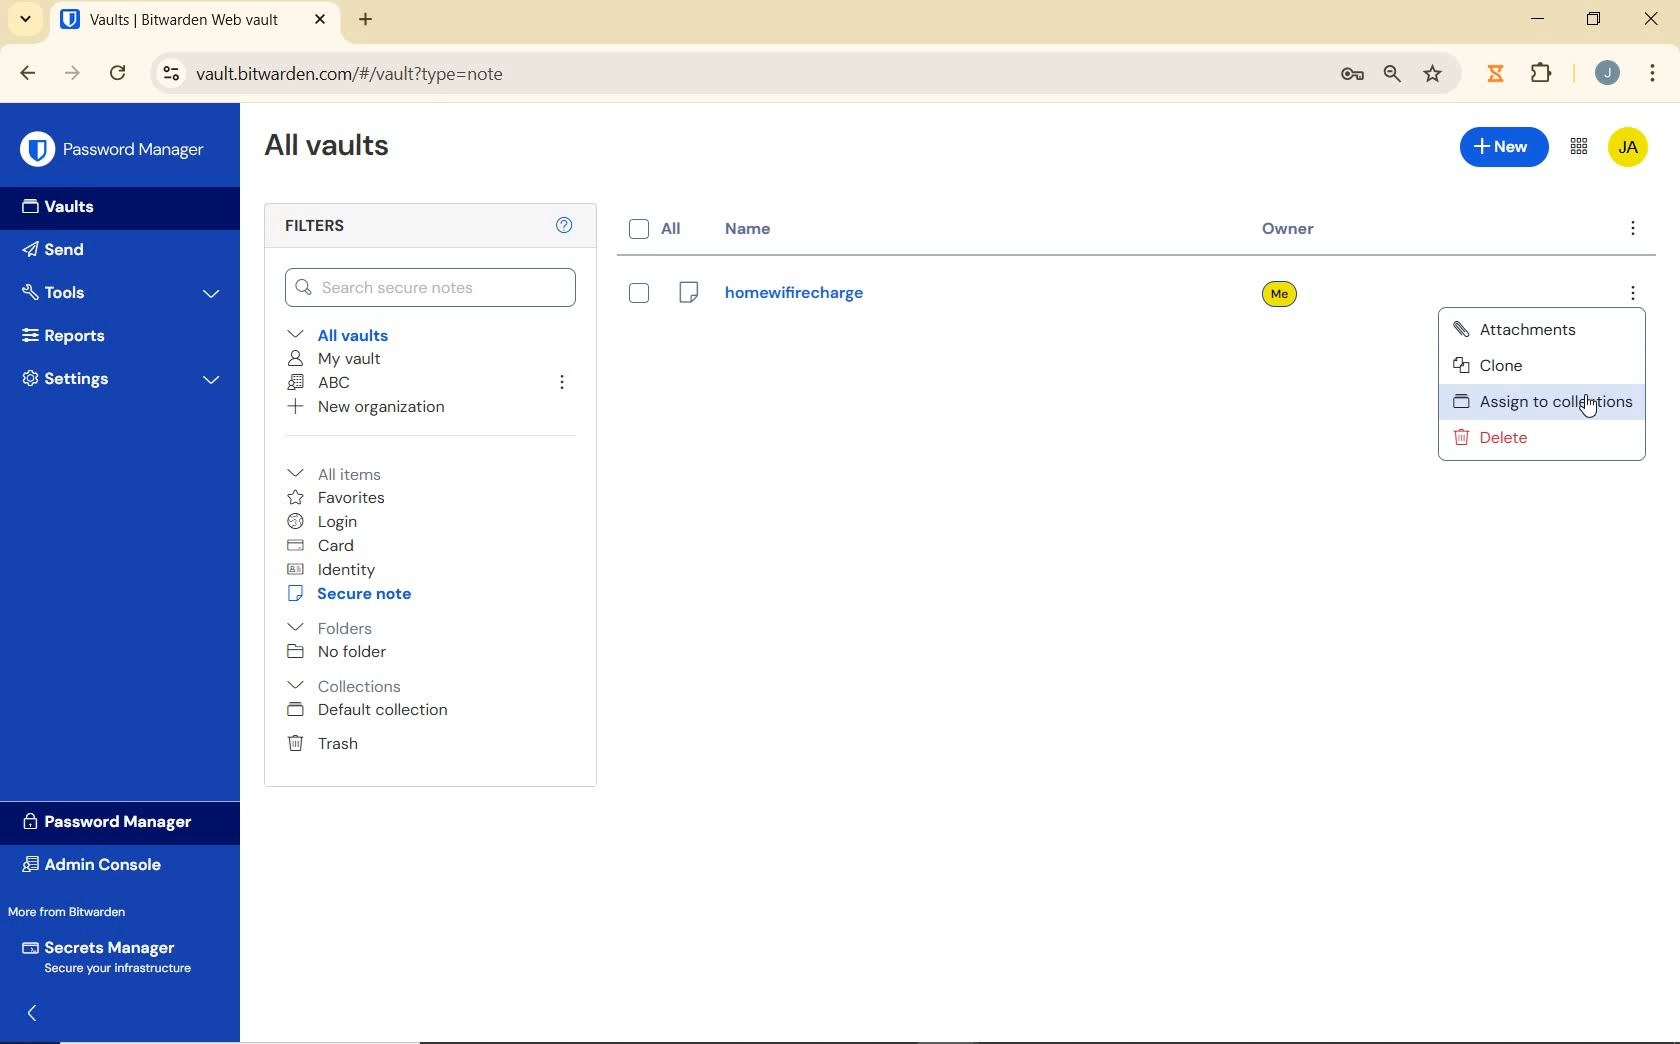 This screenshot has height=1044, width=1680. I want to click on Password Manager, so click(114, 150).